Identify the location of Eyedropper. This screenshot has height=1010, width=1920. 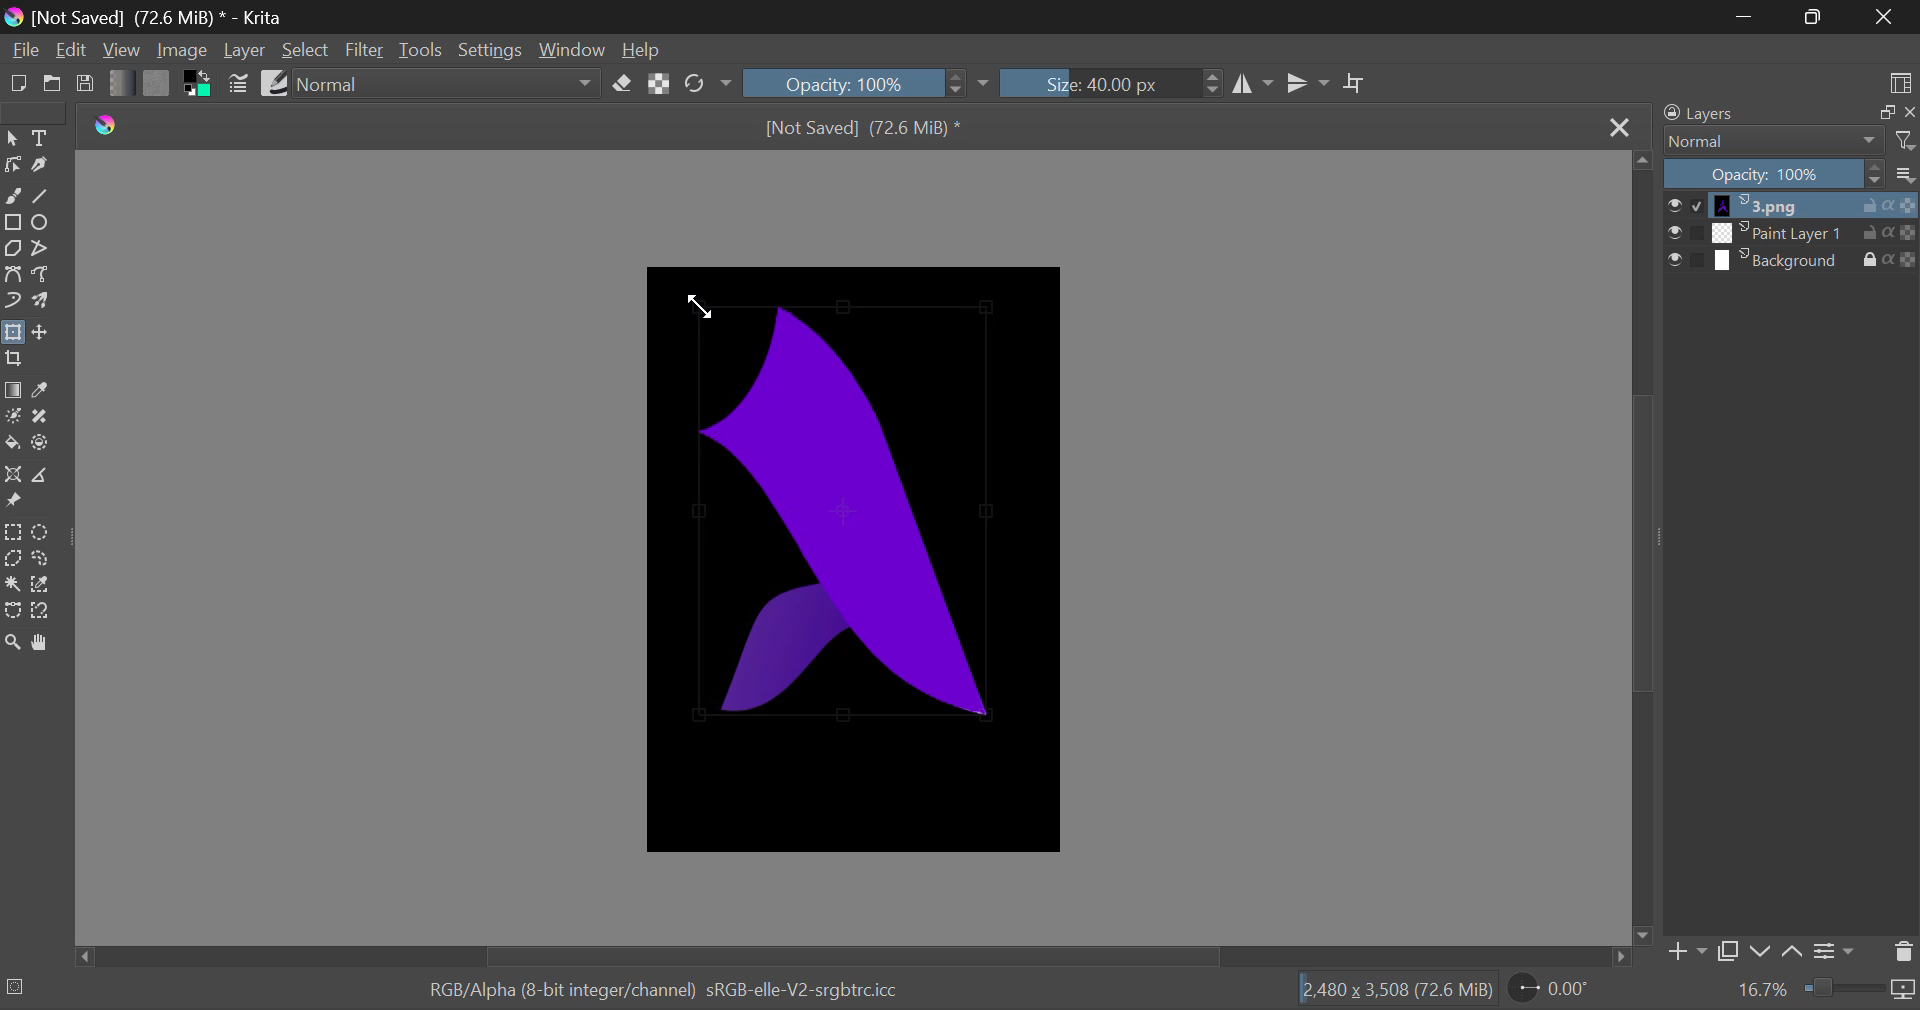
(46, 392).